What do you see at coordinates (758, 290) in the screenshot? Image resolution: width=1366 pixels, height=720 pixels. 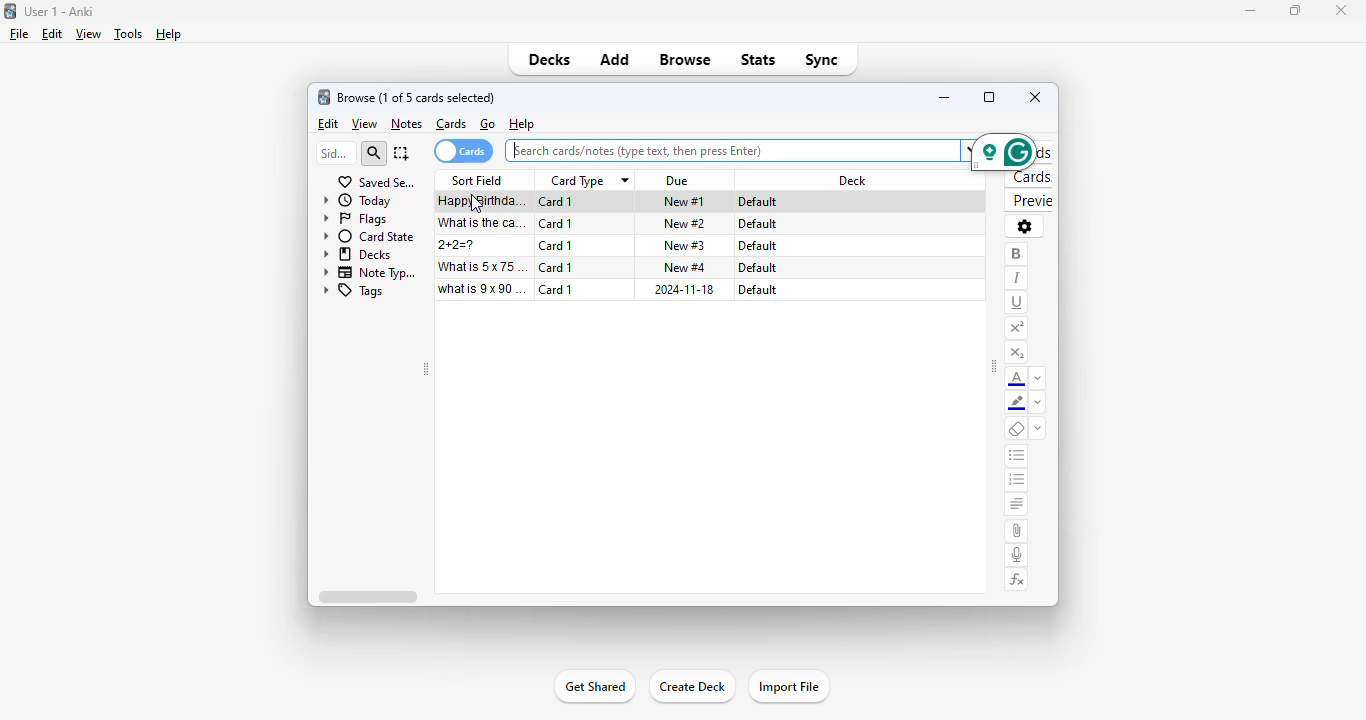 I see `default` at bounding box center [758, 290].